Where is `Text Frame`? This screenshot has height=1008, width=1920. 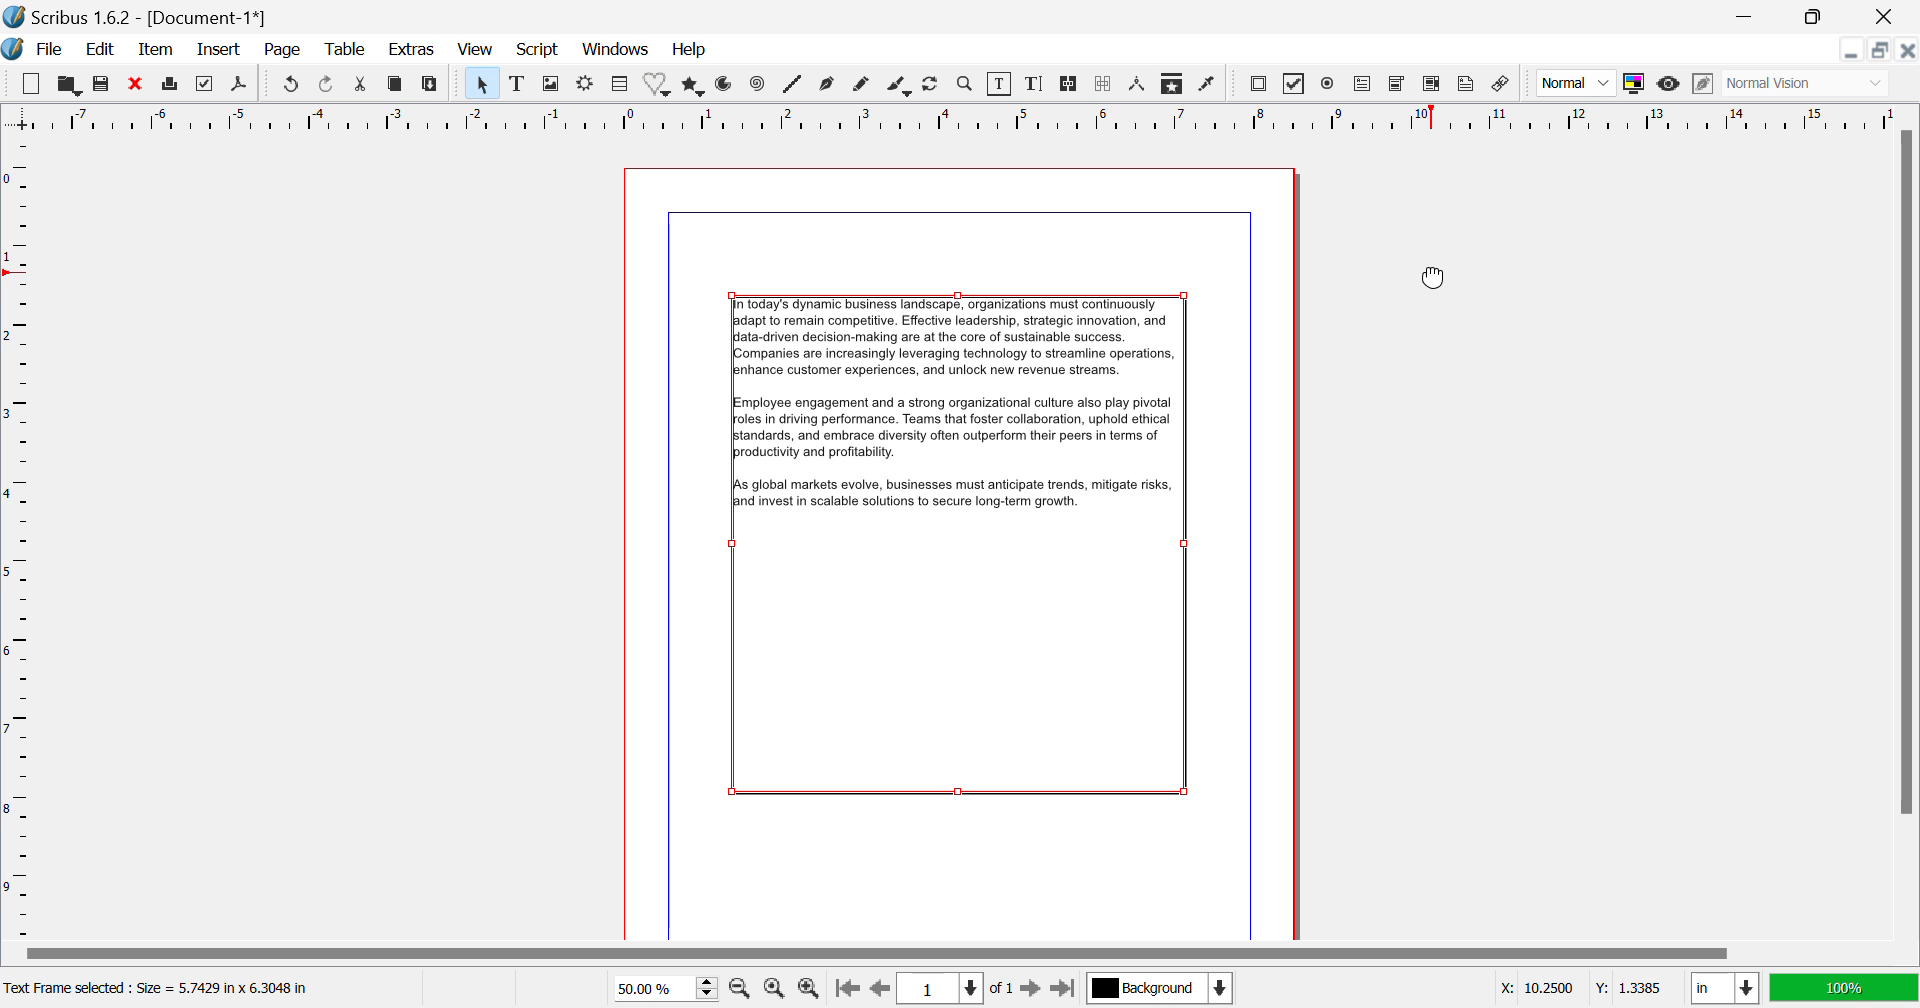
Text Frame is located at coordinates (517, 84).